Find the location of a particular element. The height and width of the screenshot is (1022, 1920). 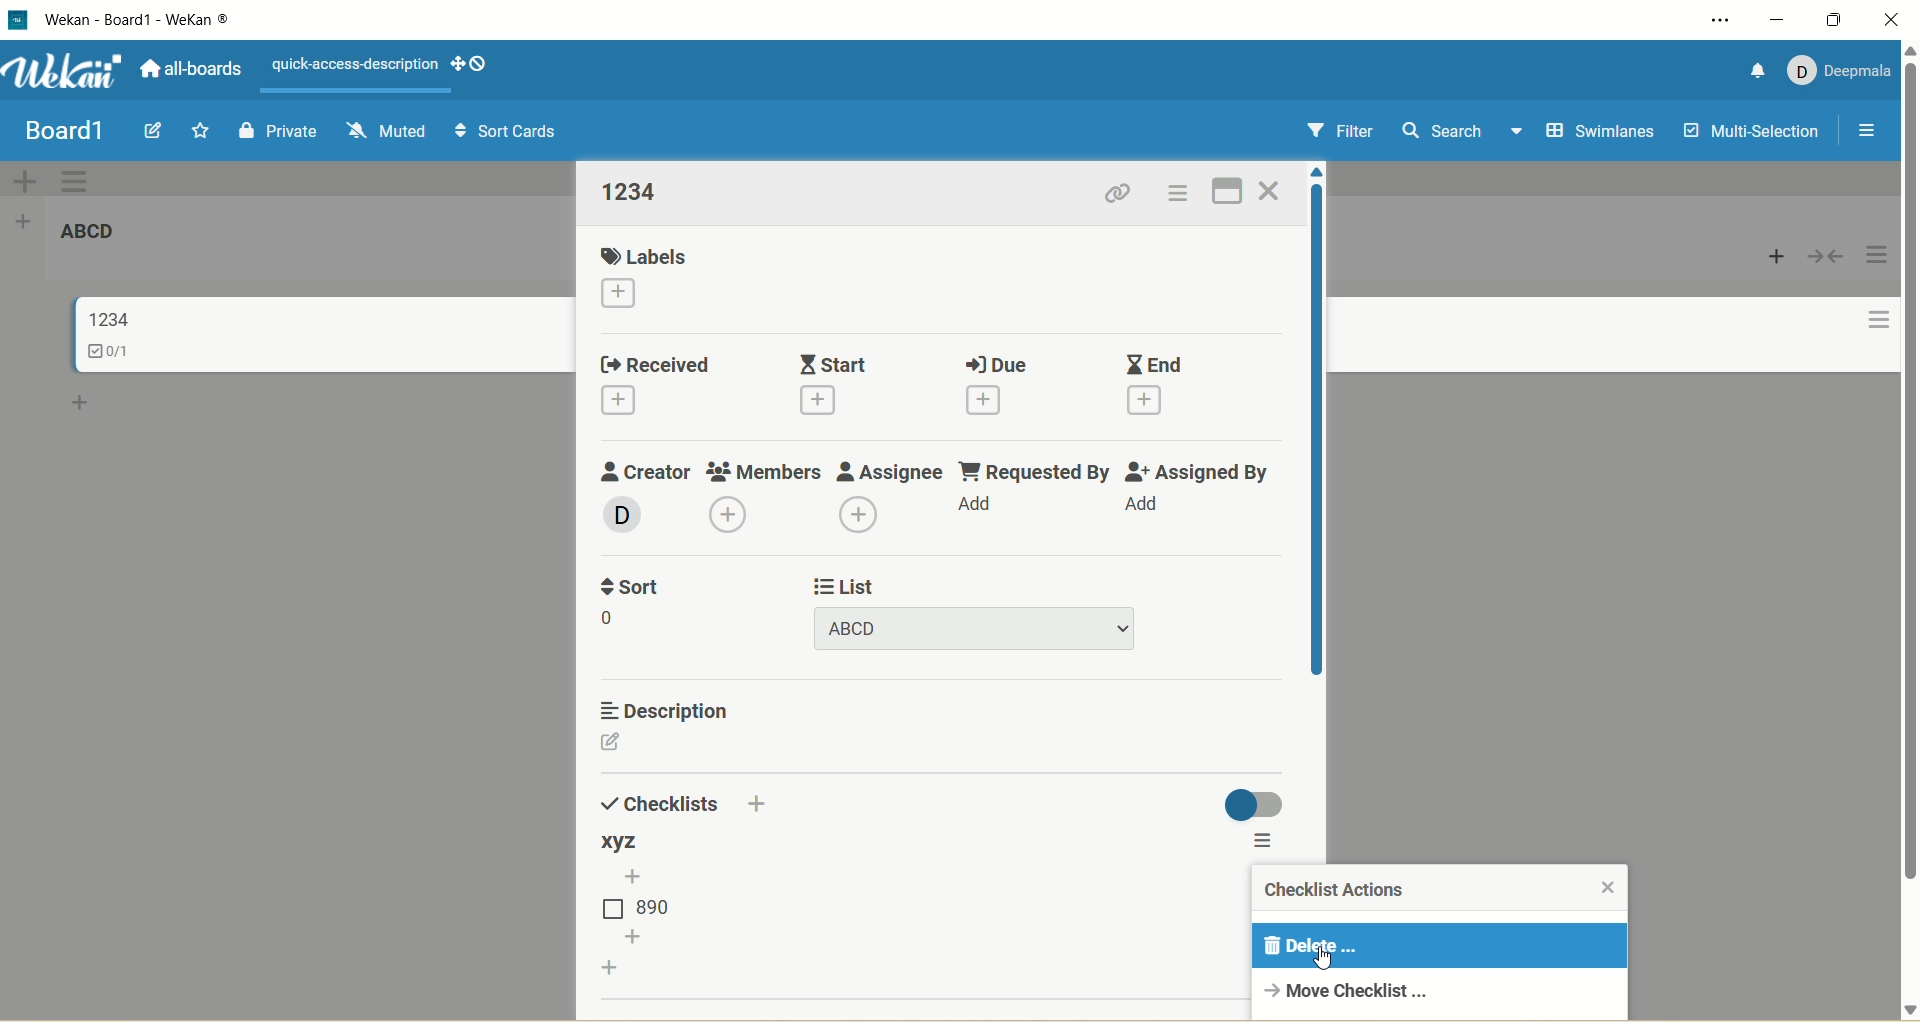

swimlane action is located at coordinates (82, 180).